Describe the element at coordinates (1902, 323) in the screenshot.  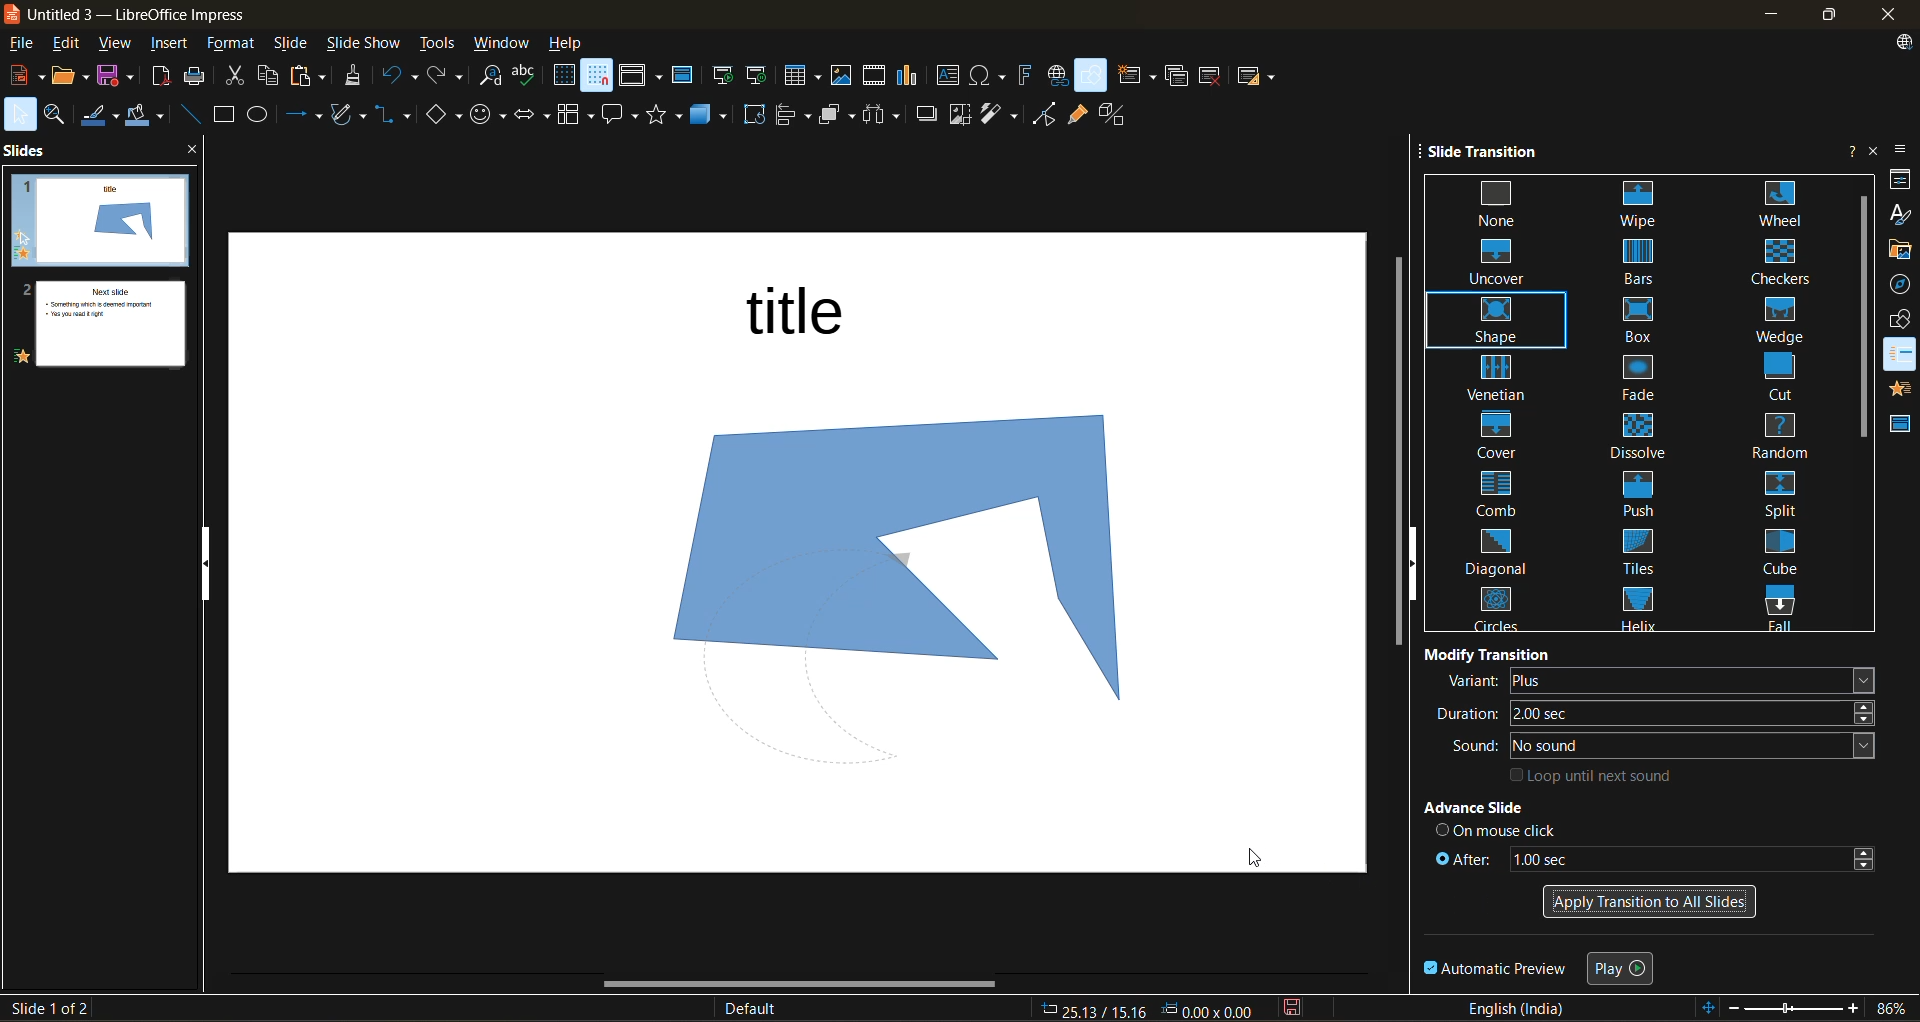
I see `shapes` at that location.